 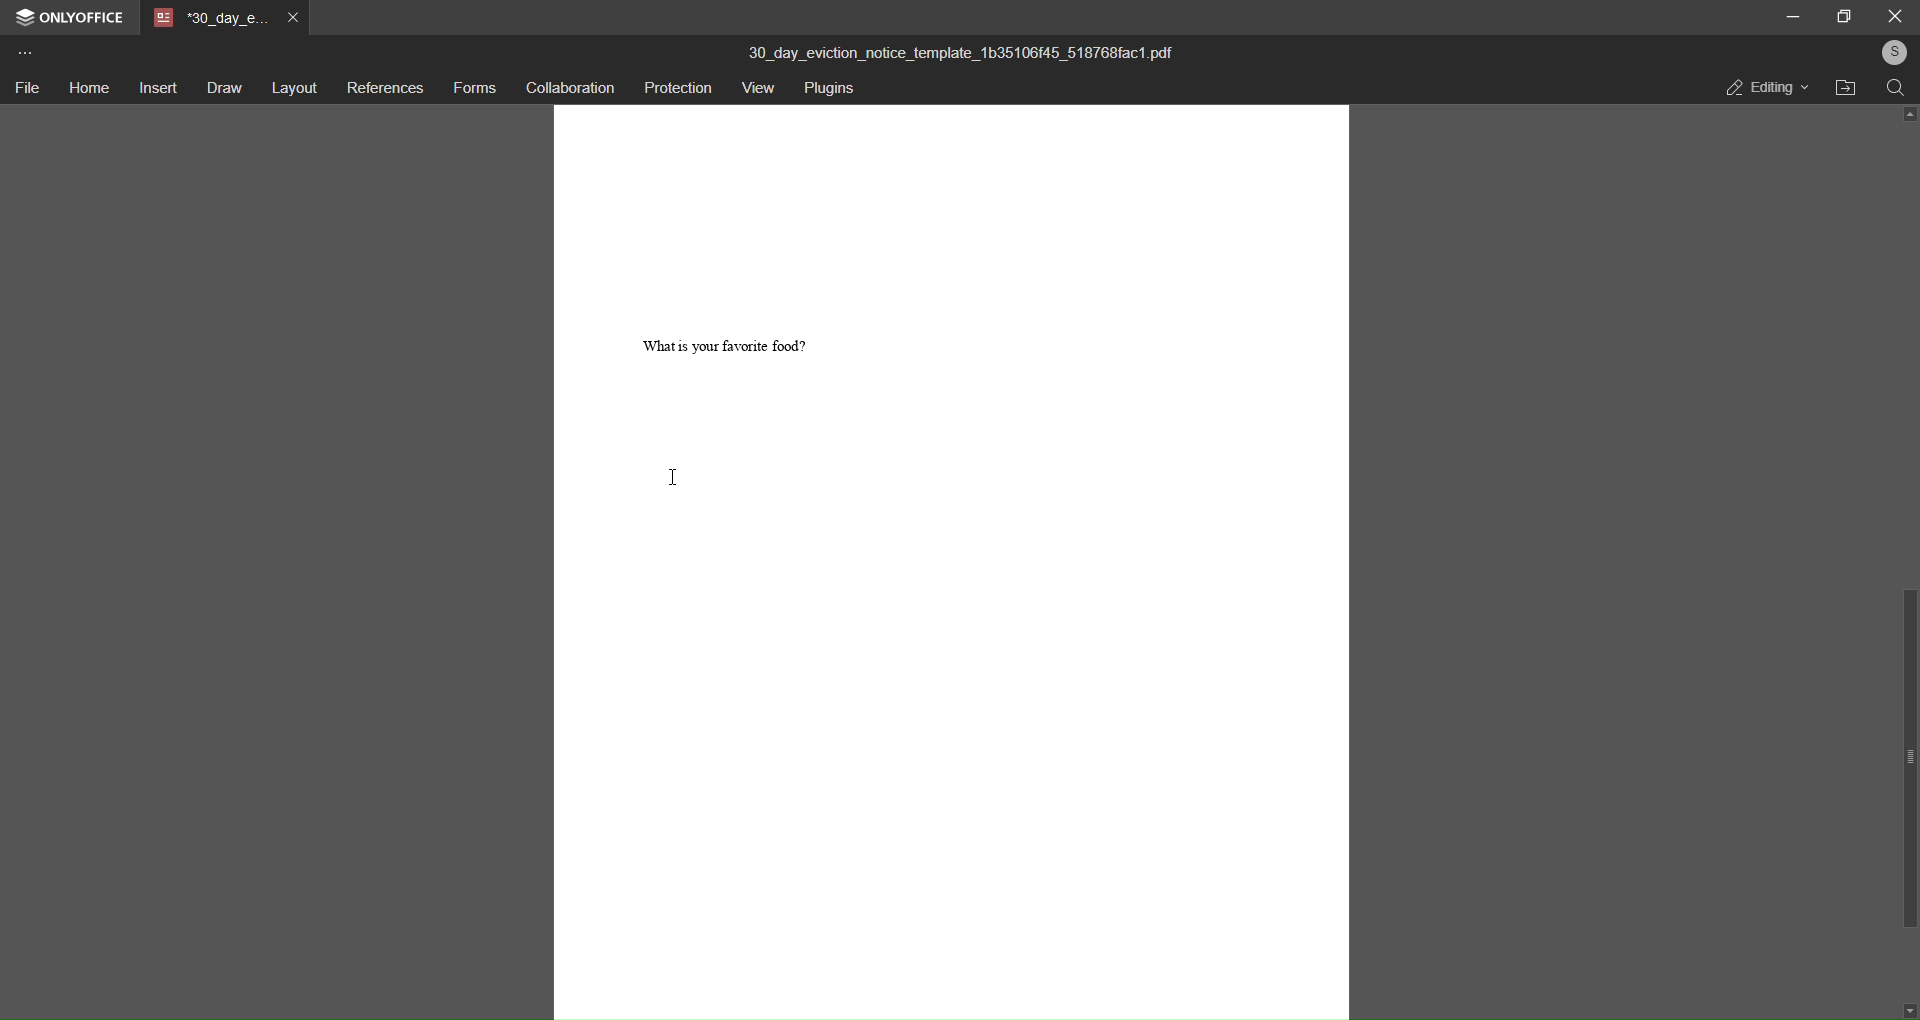 What do you see at coordinates (1791, 16) in the screenshot?
I see `minimize` at bounding box center [1791, 16].